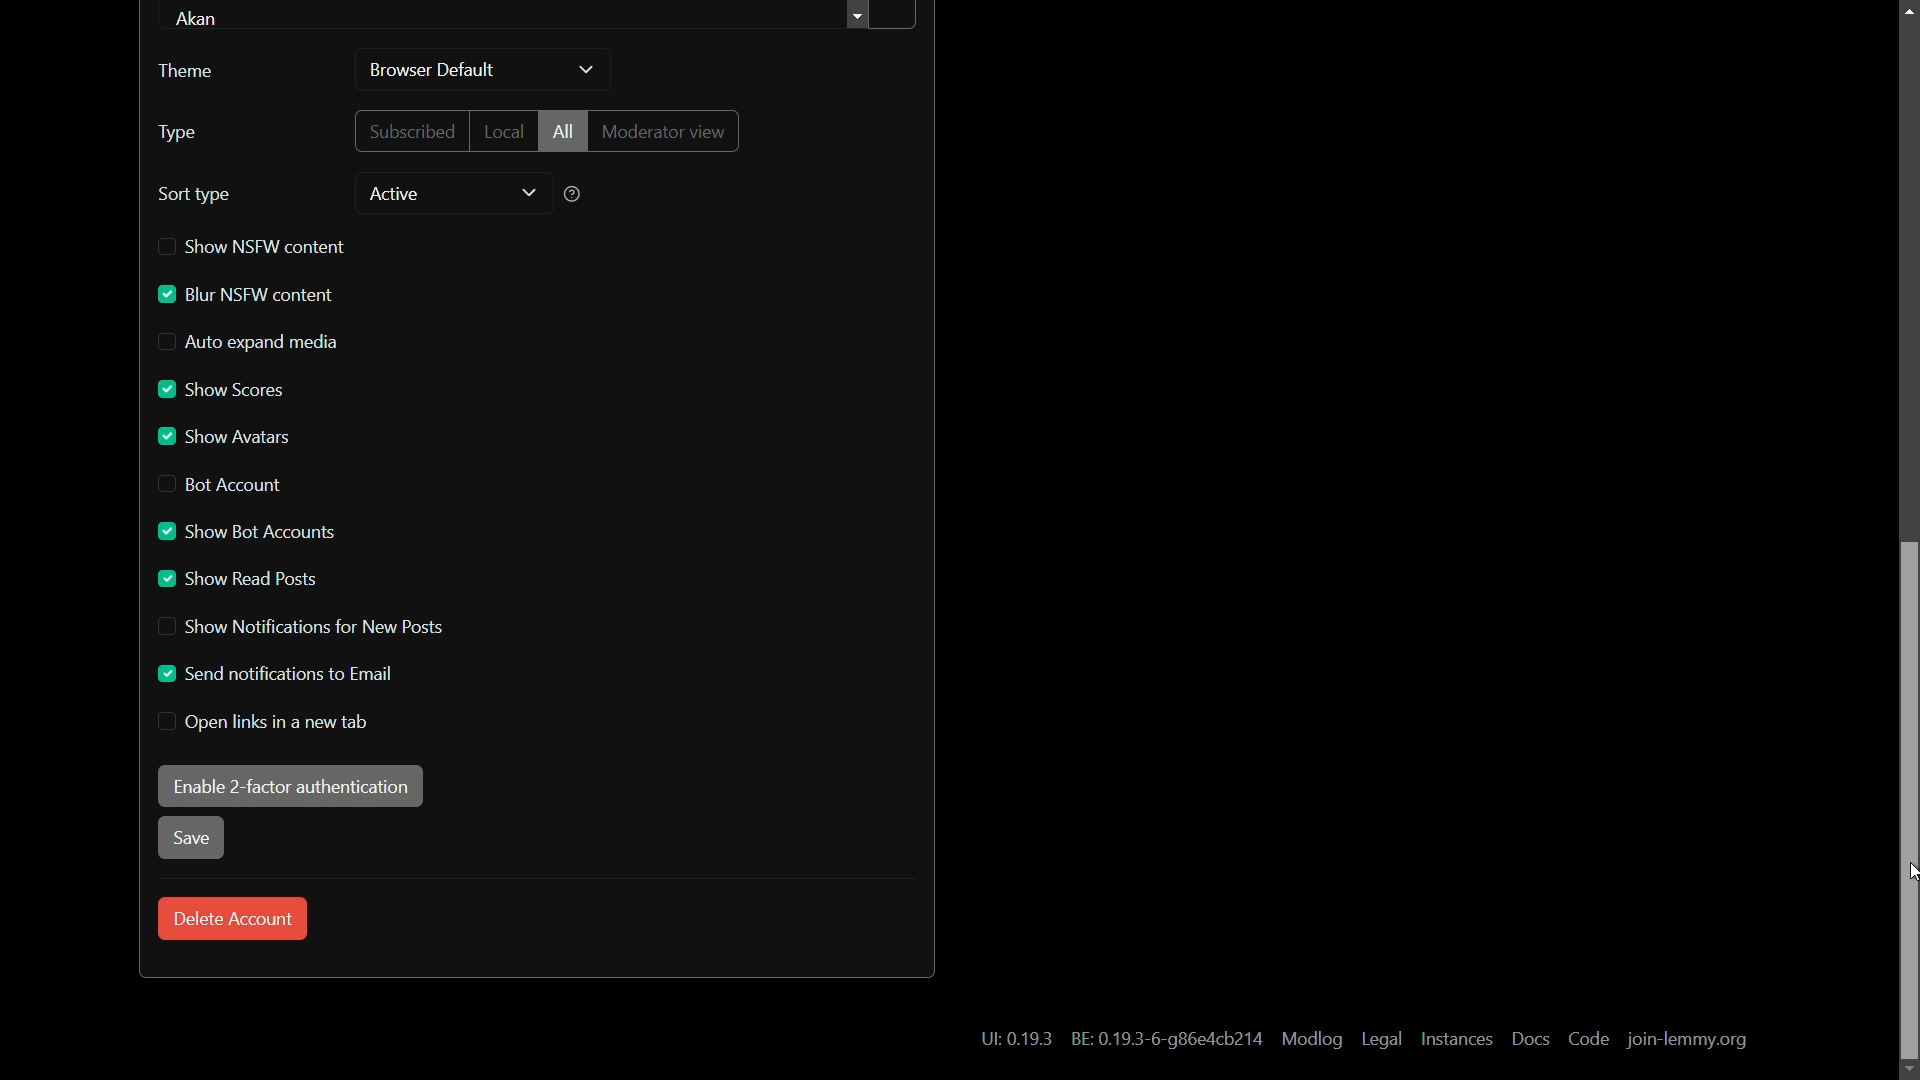 This screenshot has height=1080, width=1920. Describe the element at coordinates (177, 133) in the screenshot. I see `type` at that location.